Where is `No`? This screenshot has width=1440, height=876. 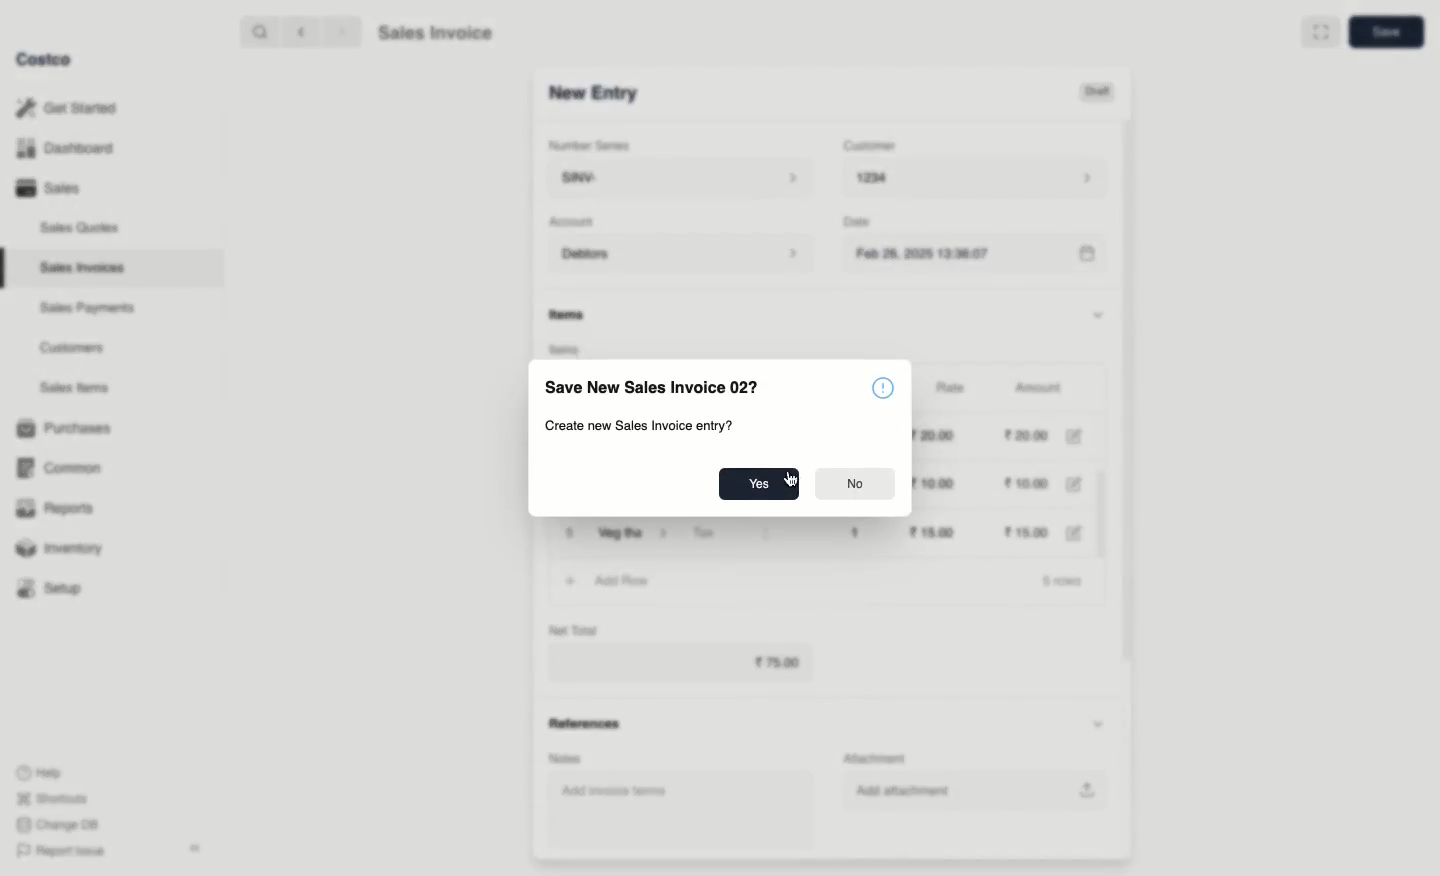
No is located at coordinates (855, 486).